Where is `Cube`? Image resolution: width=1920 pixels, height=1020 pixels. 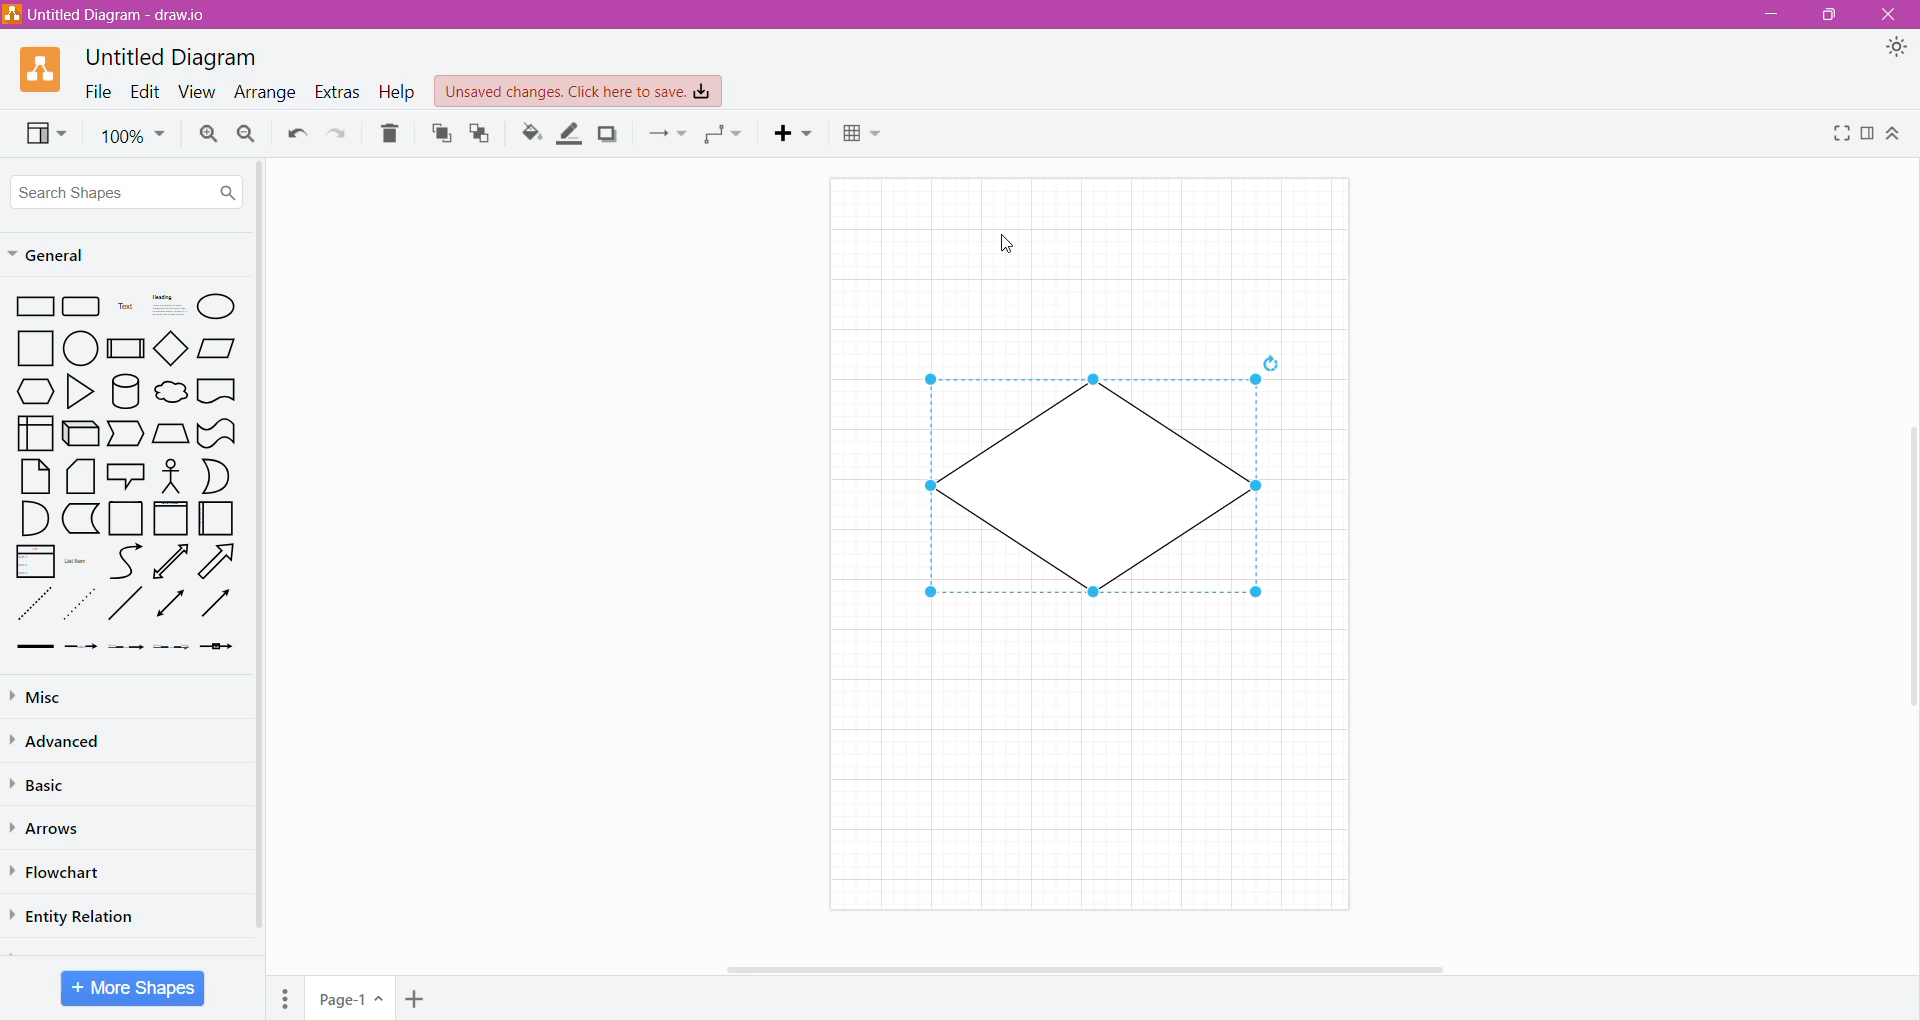
Cube is located at coordinates (79, 434).